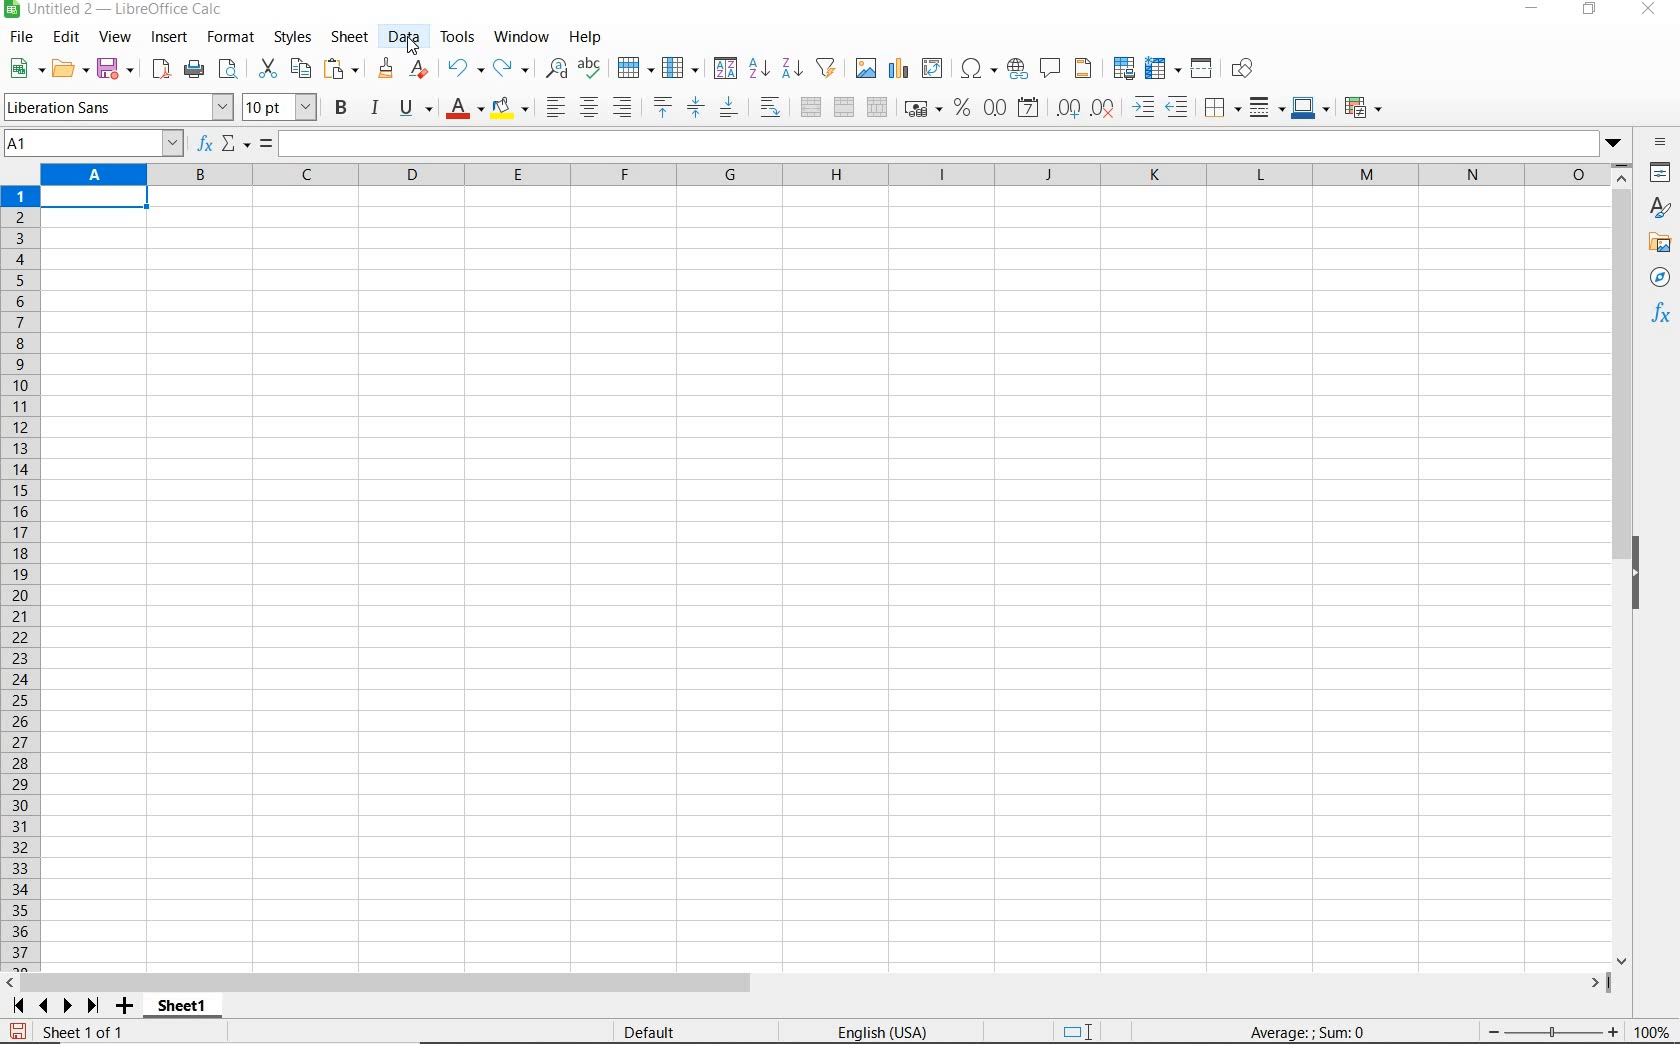 This screenshot has height=1044, width=1680. I want to click on formula, so click(1309, 1031).